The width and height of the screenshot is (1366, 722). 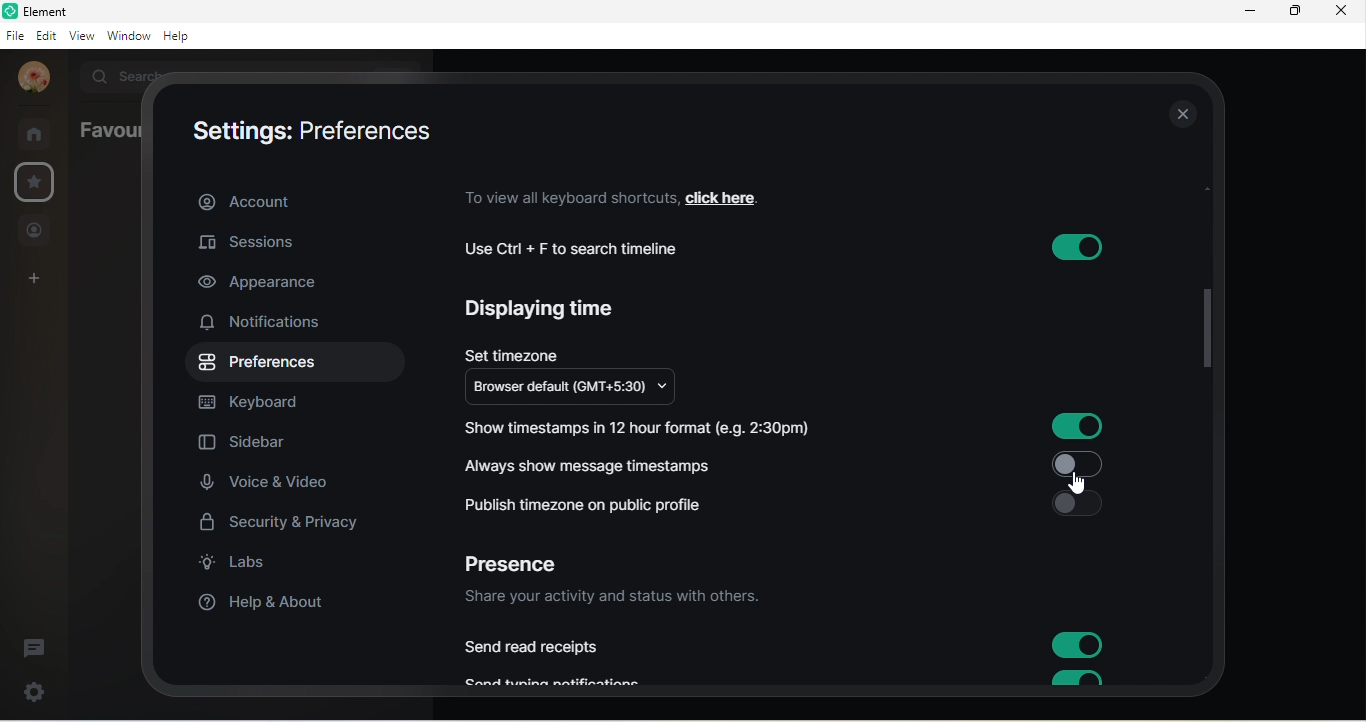 What do you see at coordinates (271, 484) in the screenshot?
I see `voice and video` at bounding box center [271, 484].